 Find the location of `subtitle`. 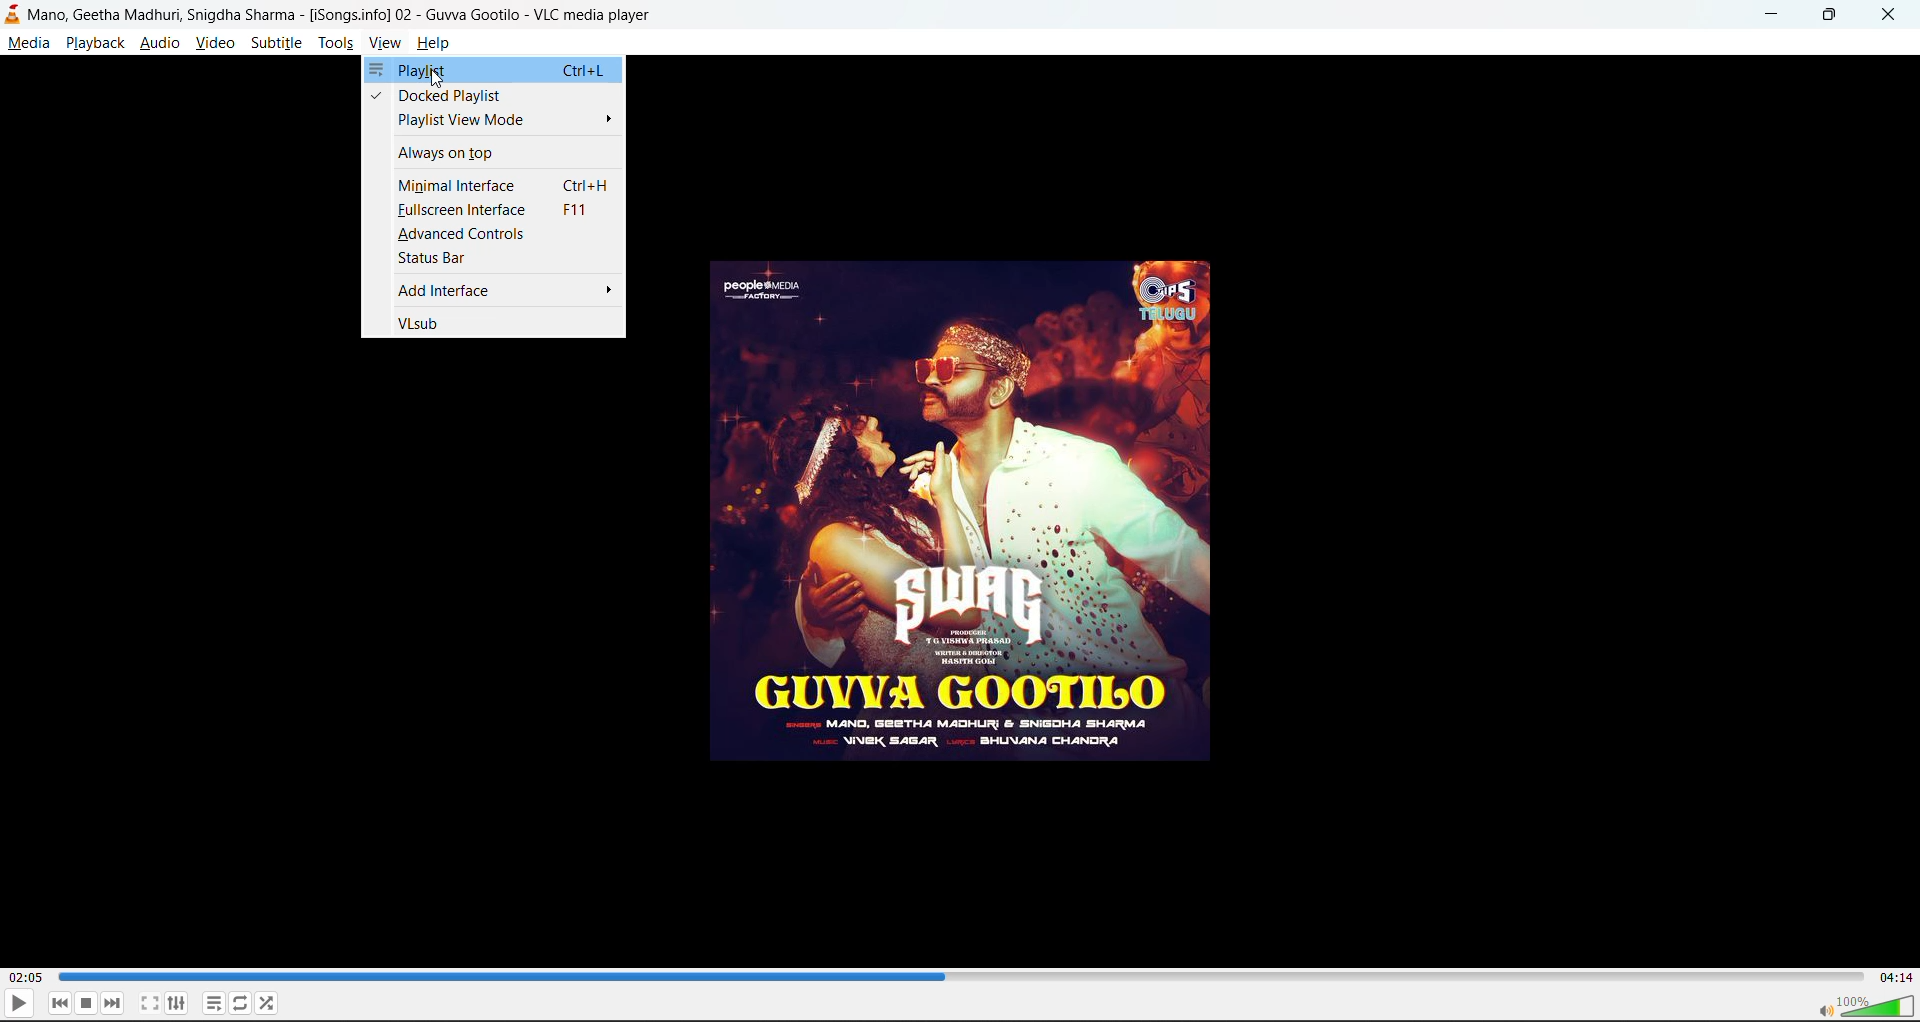

subtitle is located at coordinates (274, 42).